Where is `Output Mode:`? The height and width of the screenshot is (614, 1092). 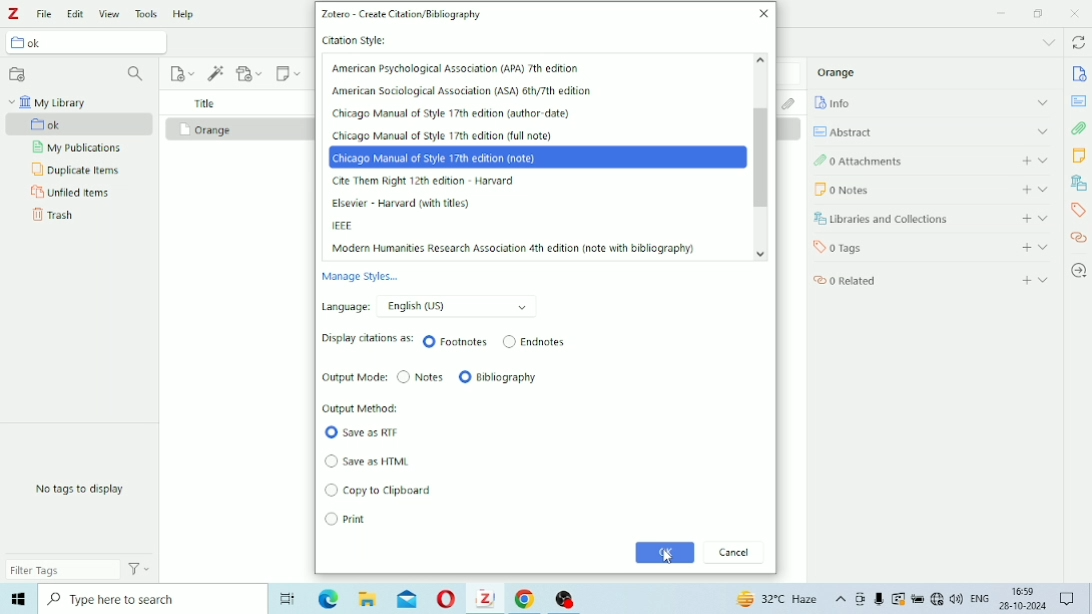 Output Mode: is located at coordinates (355, 378).